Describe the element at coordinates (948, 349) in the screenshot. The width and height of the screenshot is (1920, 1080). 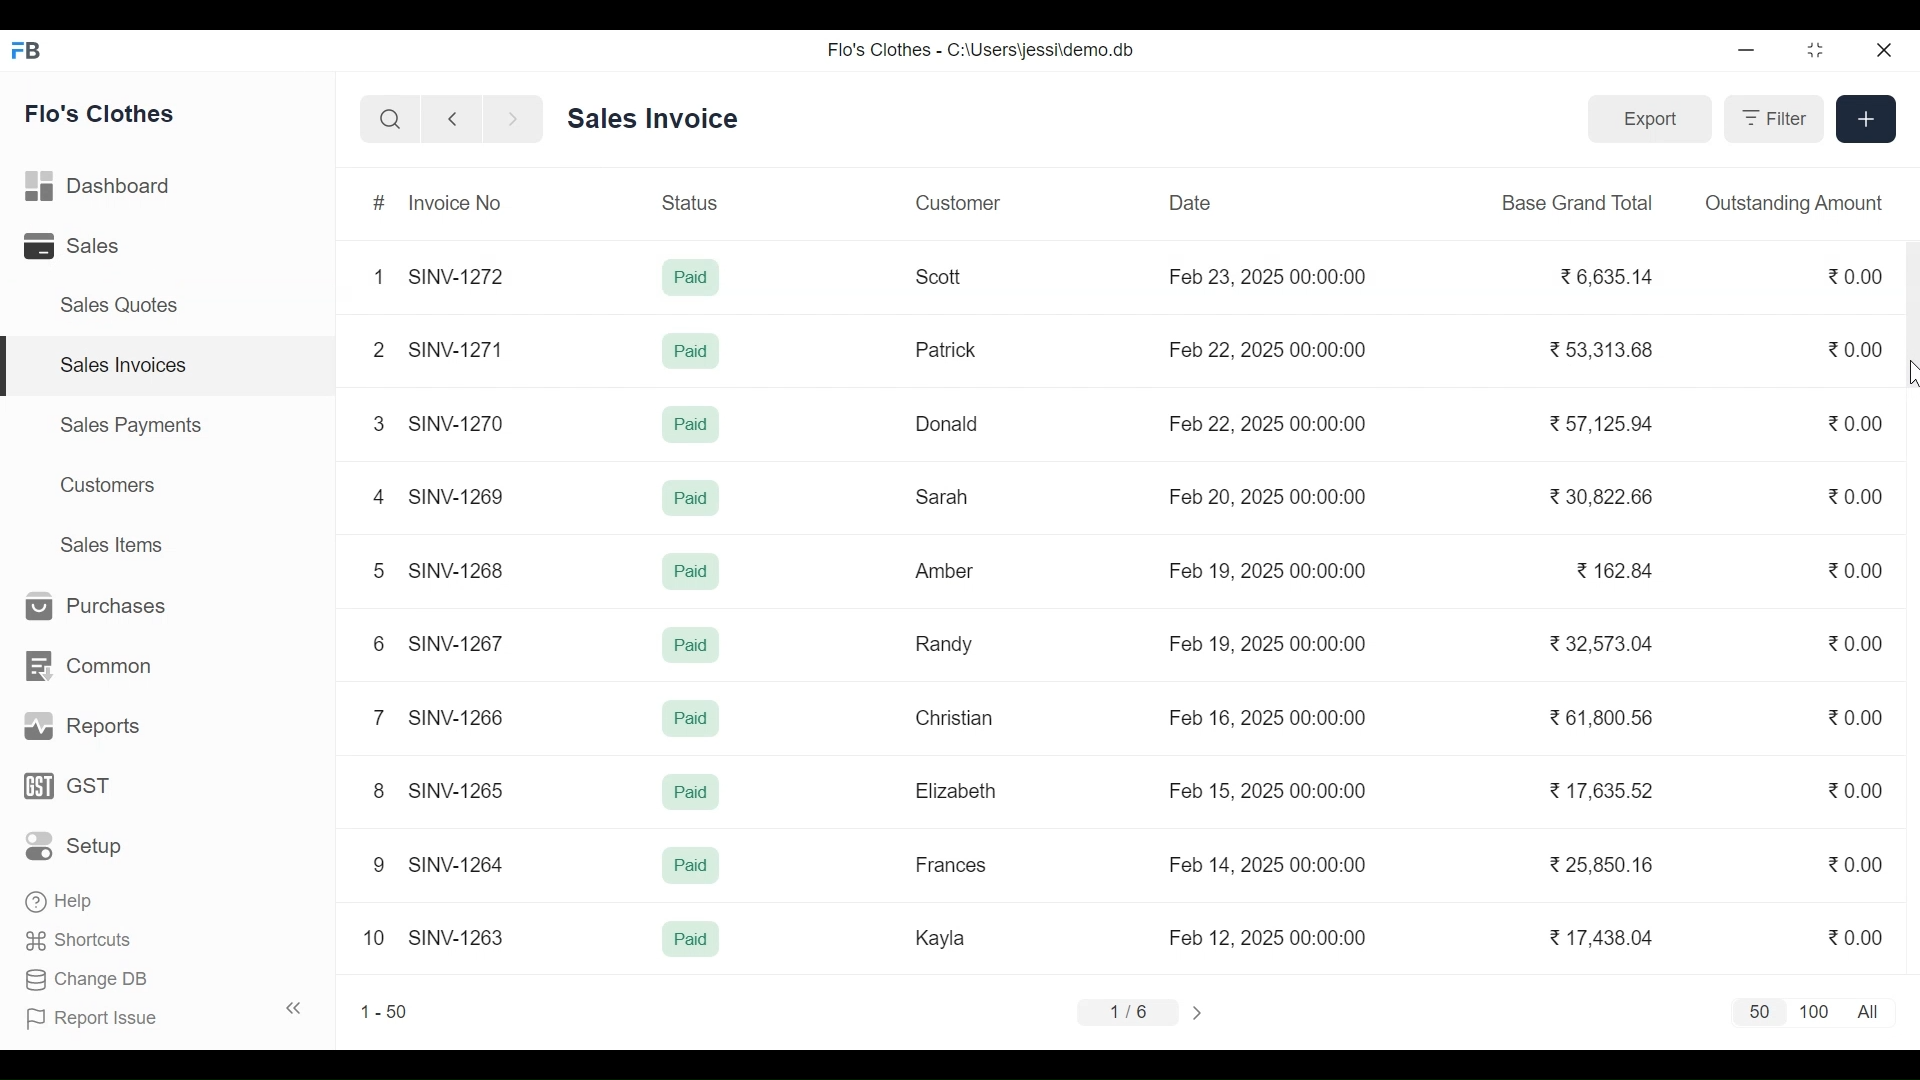
I see `Patrick` at that location.